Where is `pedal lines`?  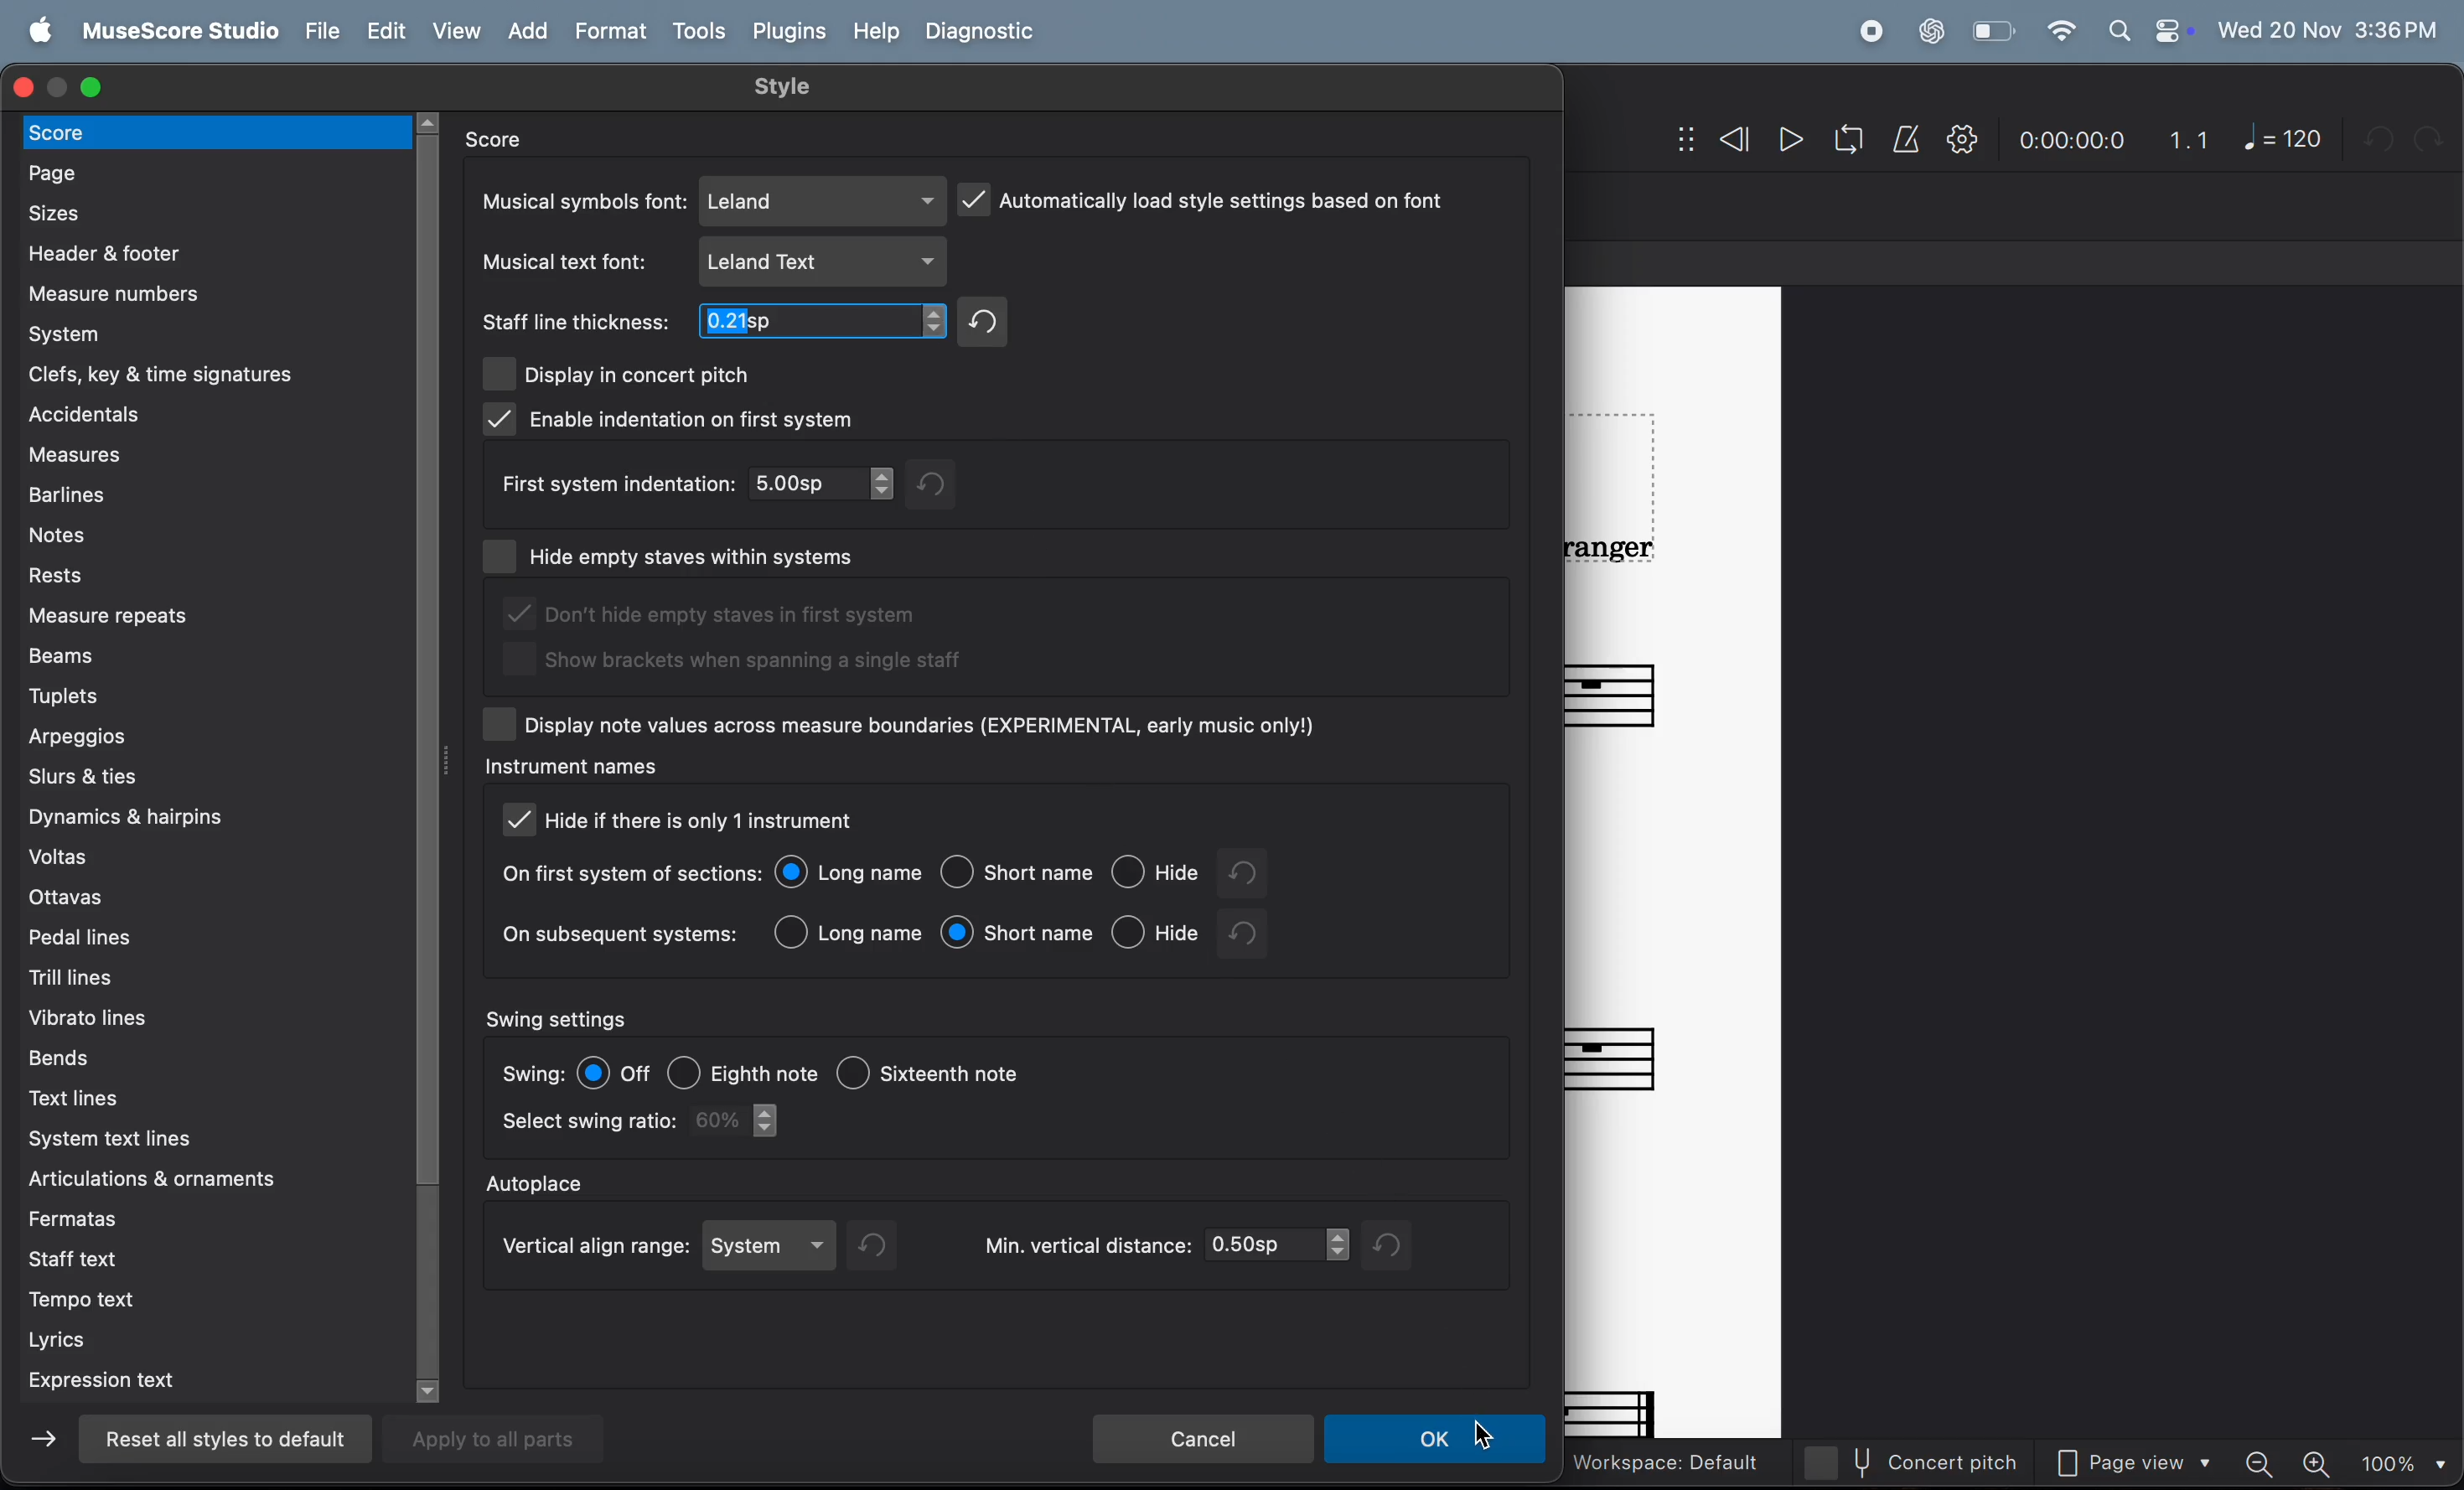
pedal lines is located at coordinates (190, 936).